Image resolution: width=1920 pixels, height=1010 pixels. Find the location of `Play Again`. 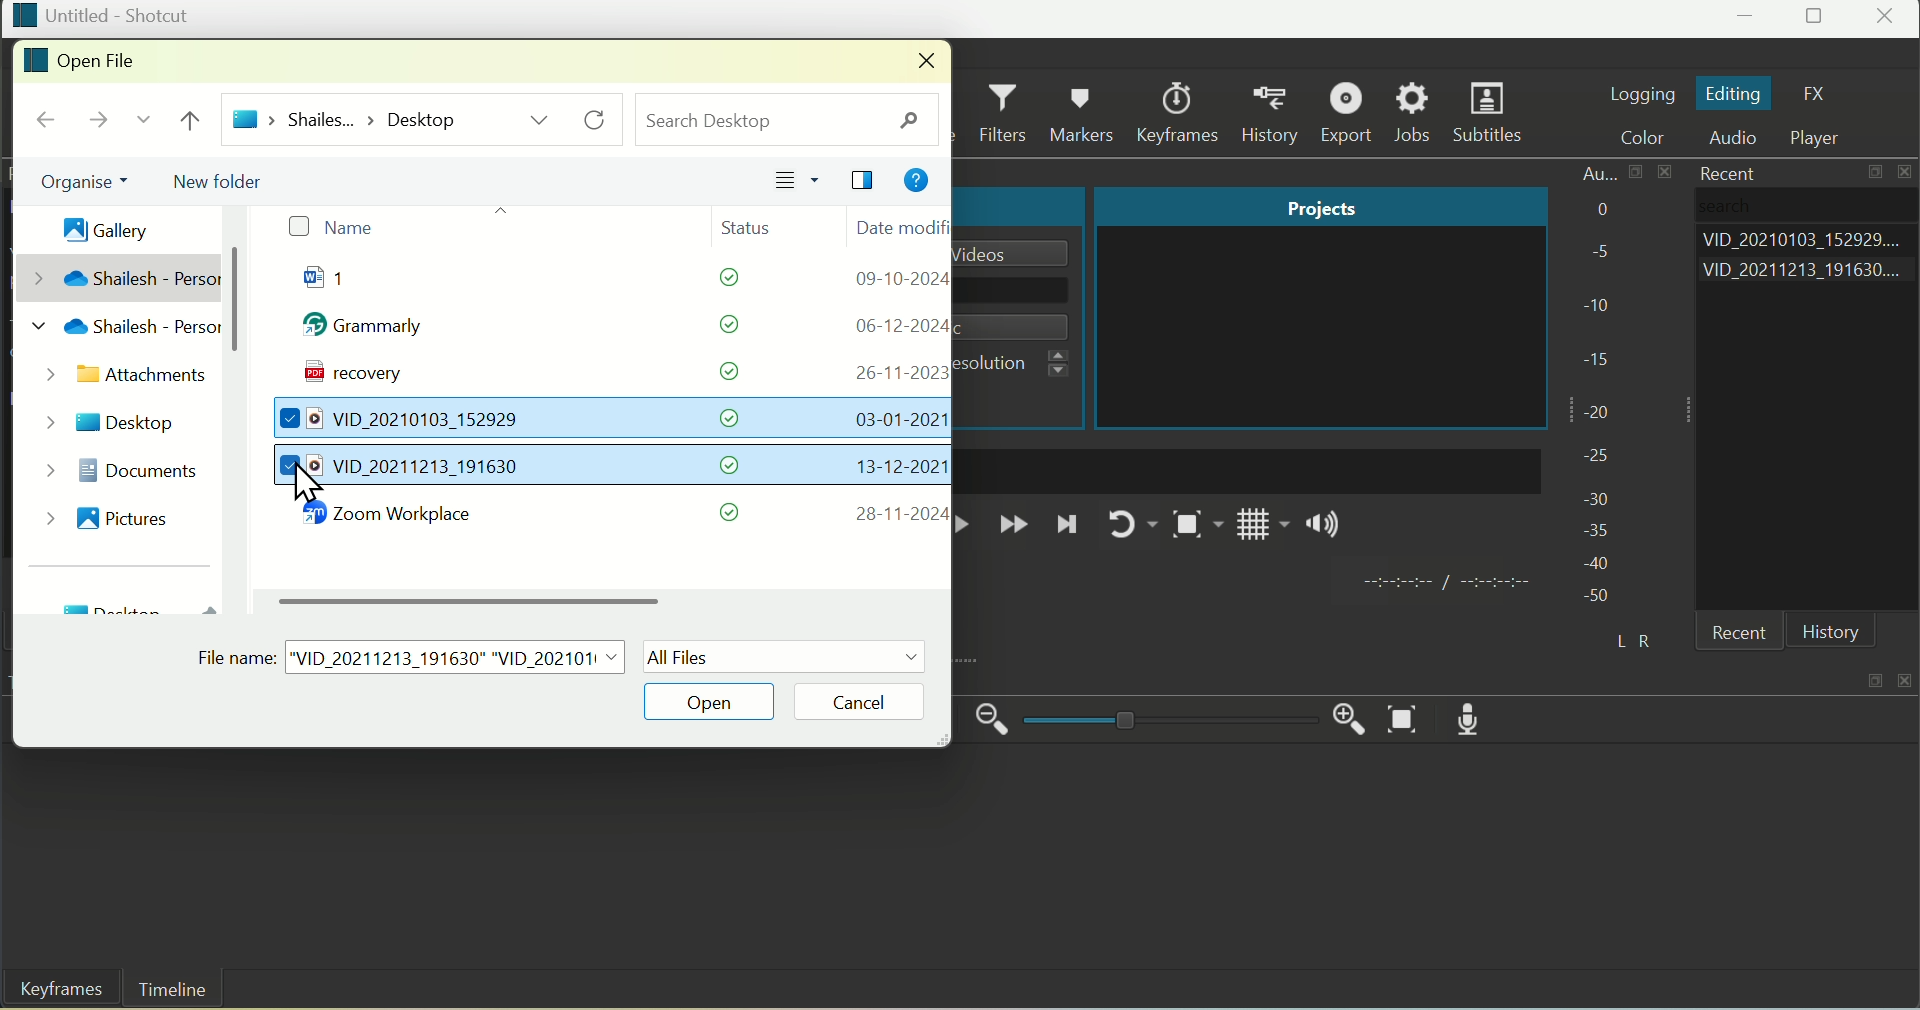

Play Again is located at coordinates (1128, 524).